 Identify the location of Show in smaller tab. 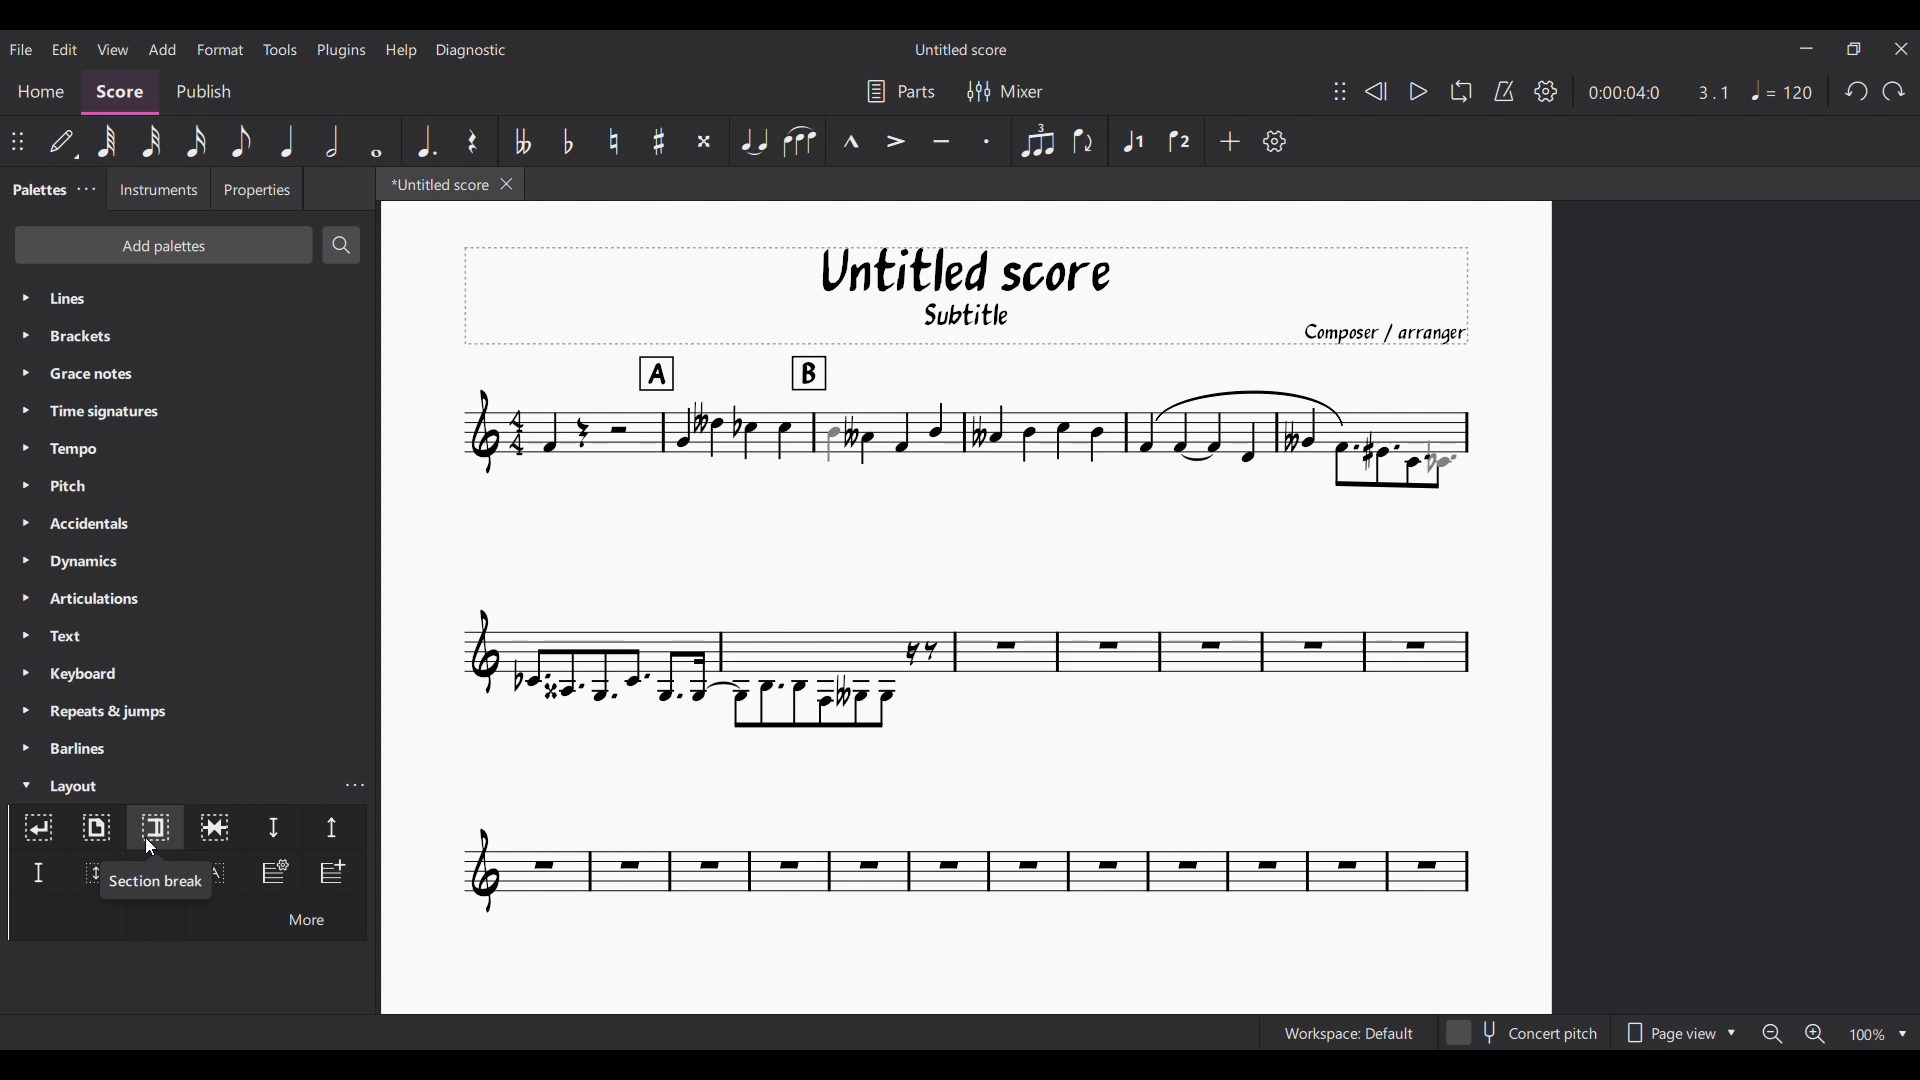
(1853, 49).